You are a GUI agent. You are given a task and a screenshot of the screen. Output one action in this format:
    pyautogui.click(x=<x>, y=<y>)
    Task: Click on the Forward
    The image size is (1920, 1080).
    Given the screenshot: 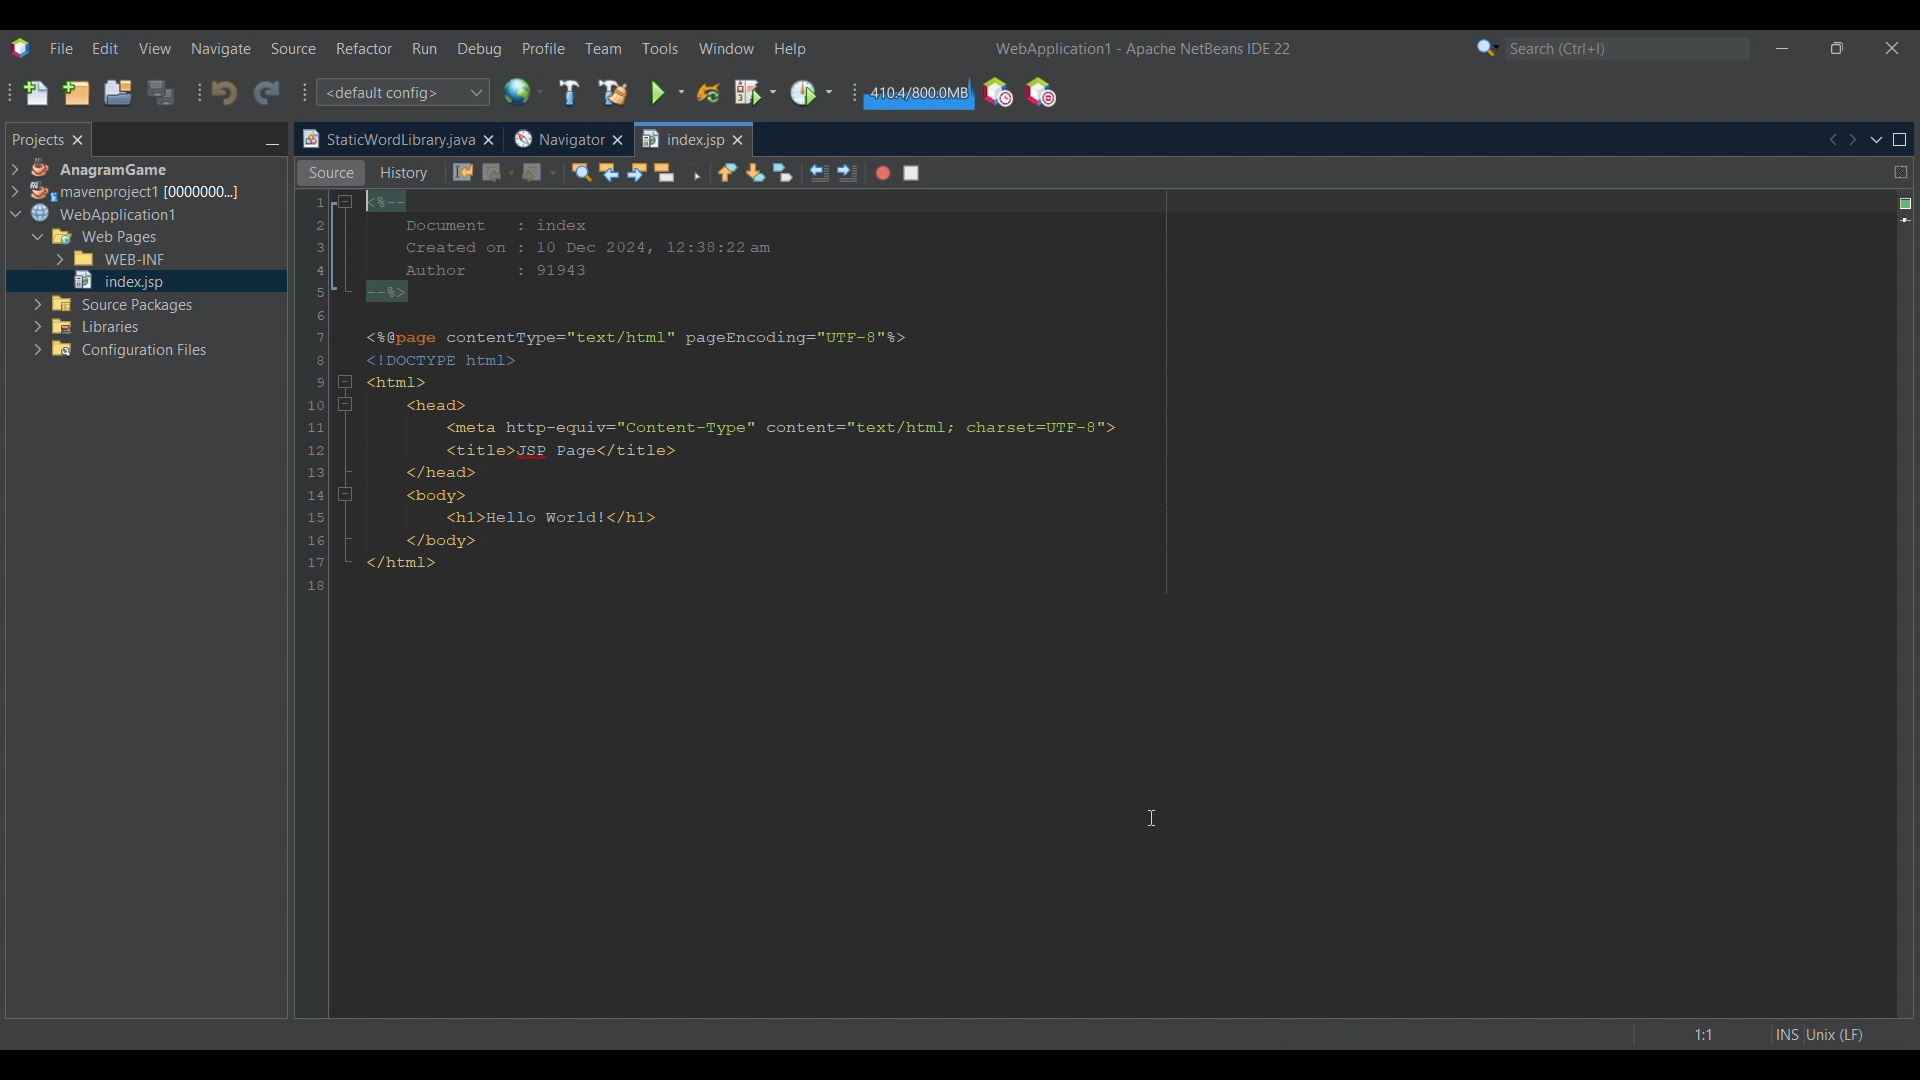 What is the action you would take?
    pyautogui.click(x=539, y=173)
    